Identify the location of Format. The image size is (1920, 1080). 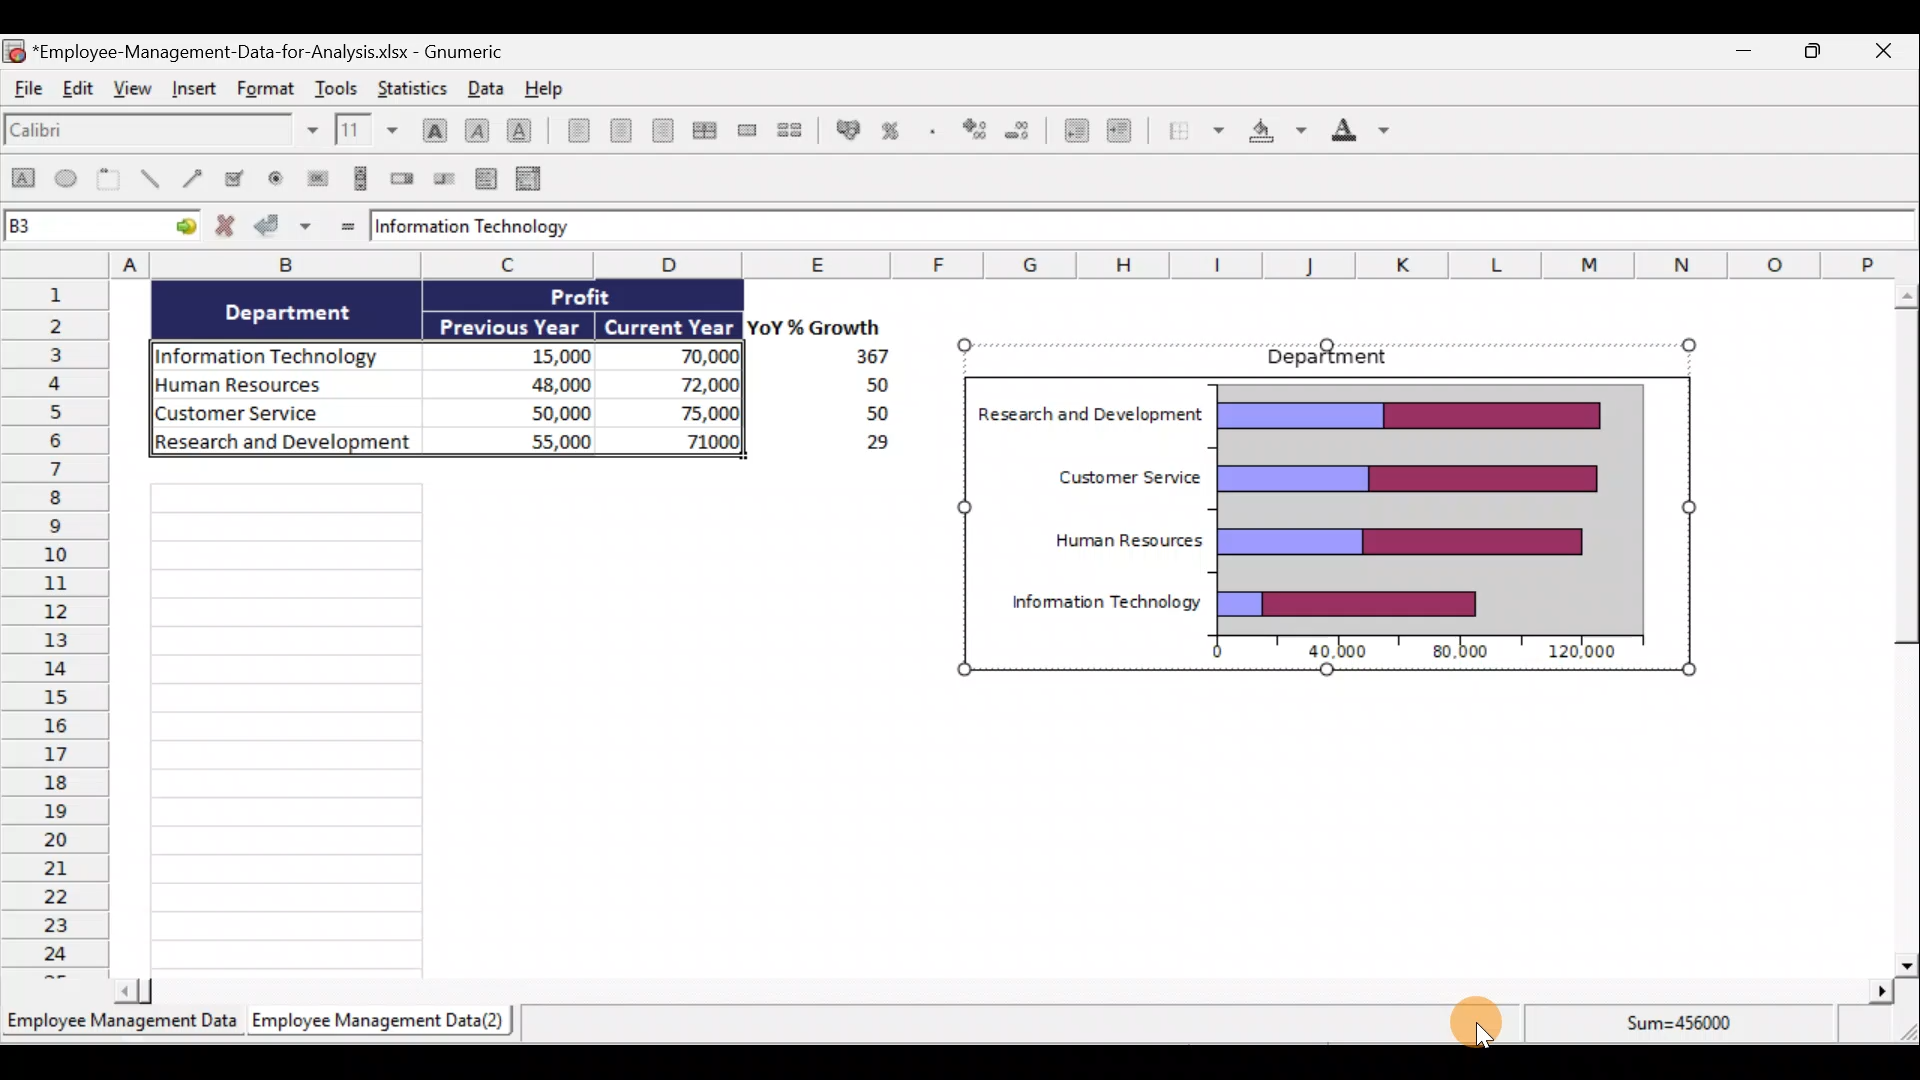
(263, 90).